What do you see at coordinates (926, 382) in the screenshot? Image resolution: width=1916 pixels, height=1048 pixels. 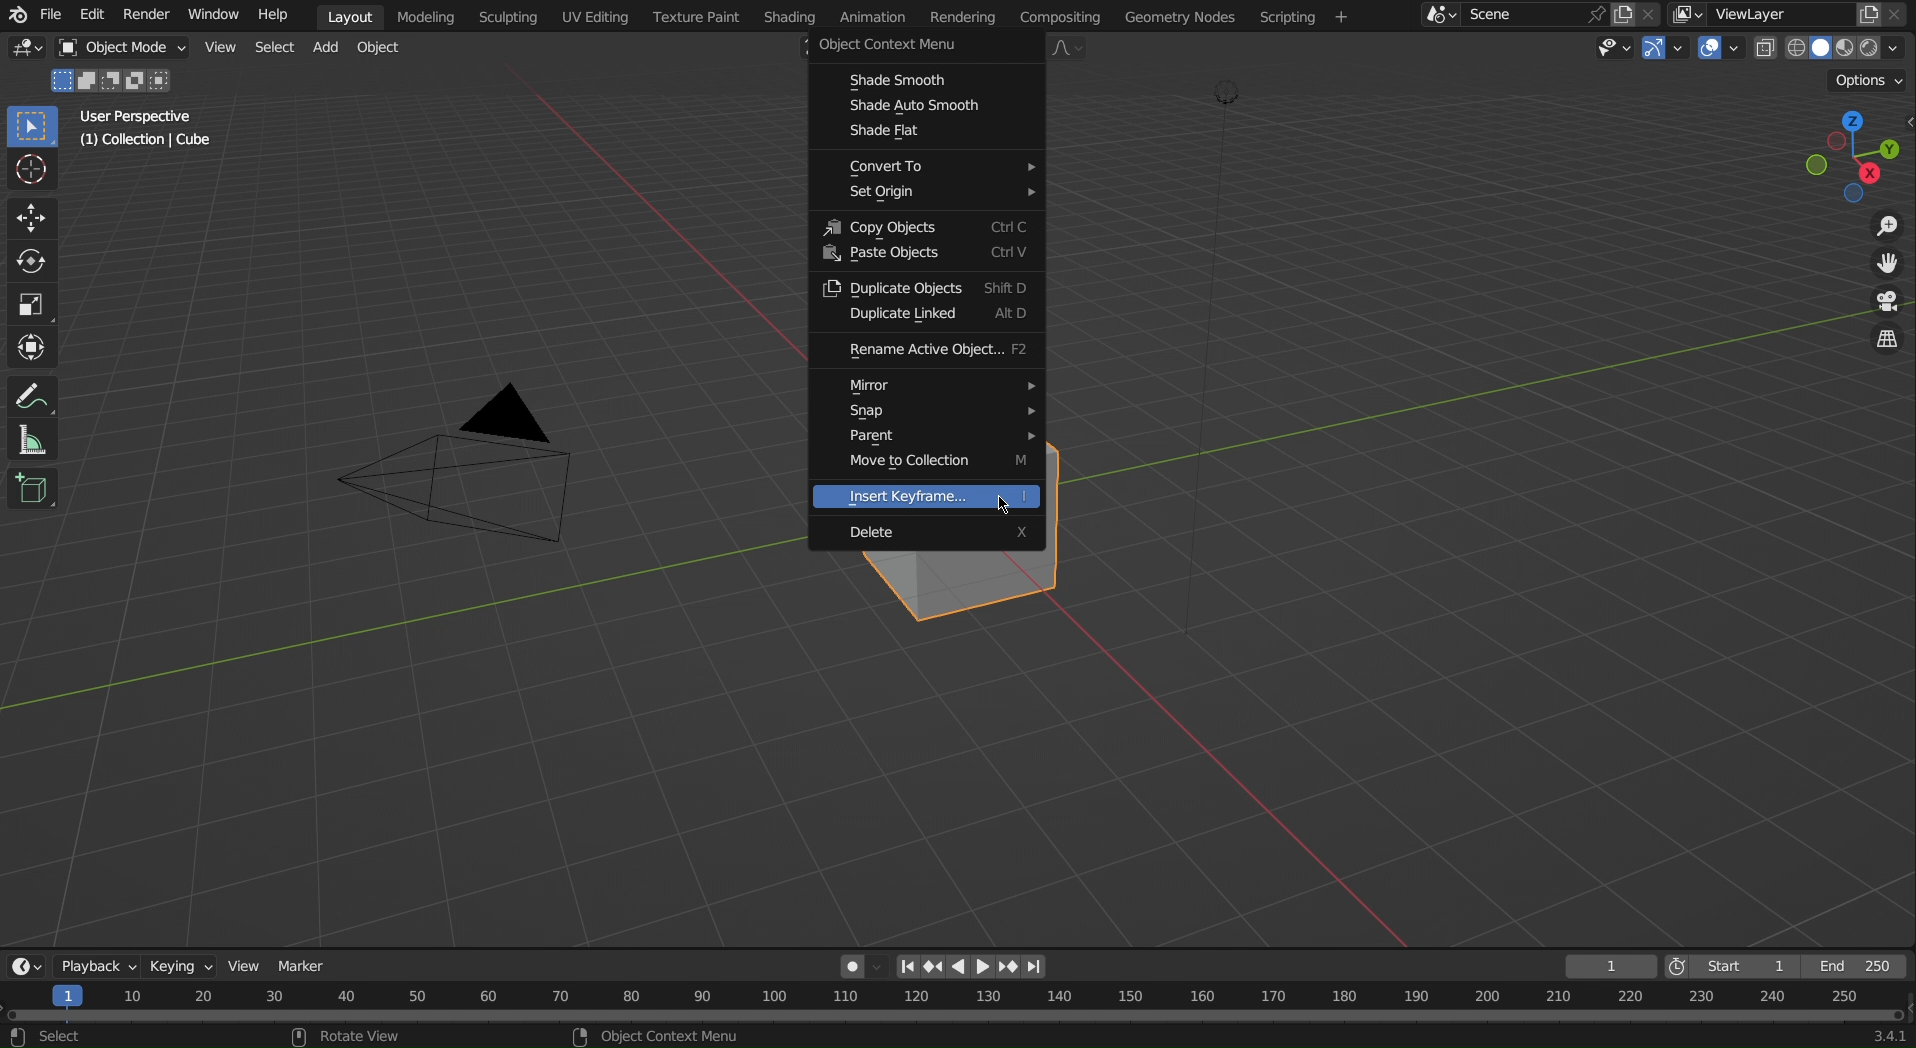 I see `Mirror ` at bounding box center [926, 382].